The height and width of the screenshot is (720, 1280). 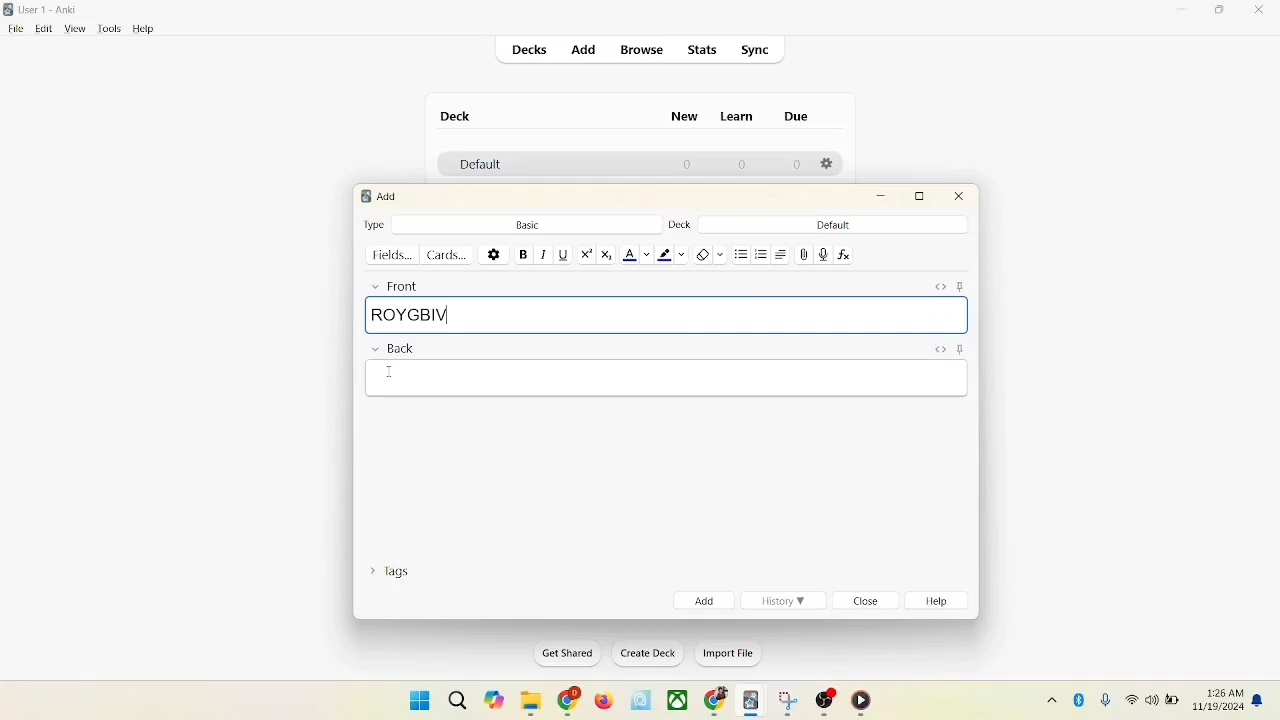 What do you see at coordinates (1151, 699) in the screenshot?
I see `speaker` at bounding box center [1151, 699].